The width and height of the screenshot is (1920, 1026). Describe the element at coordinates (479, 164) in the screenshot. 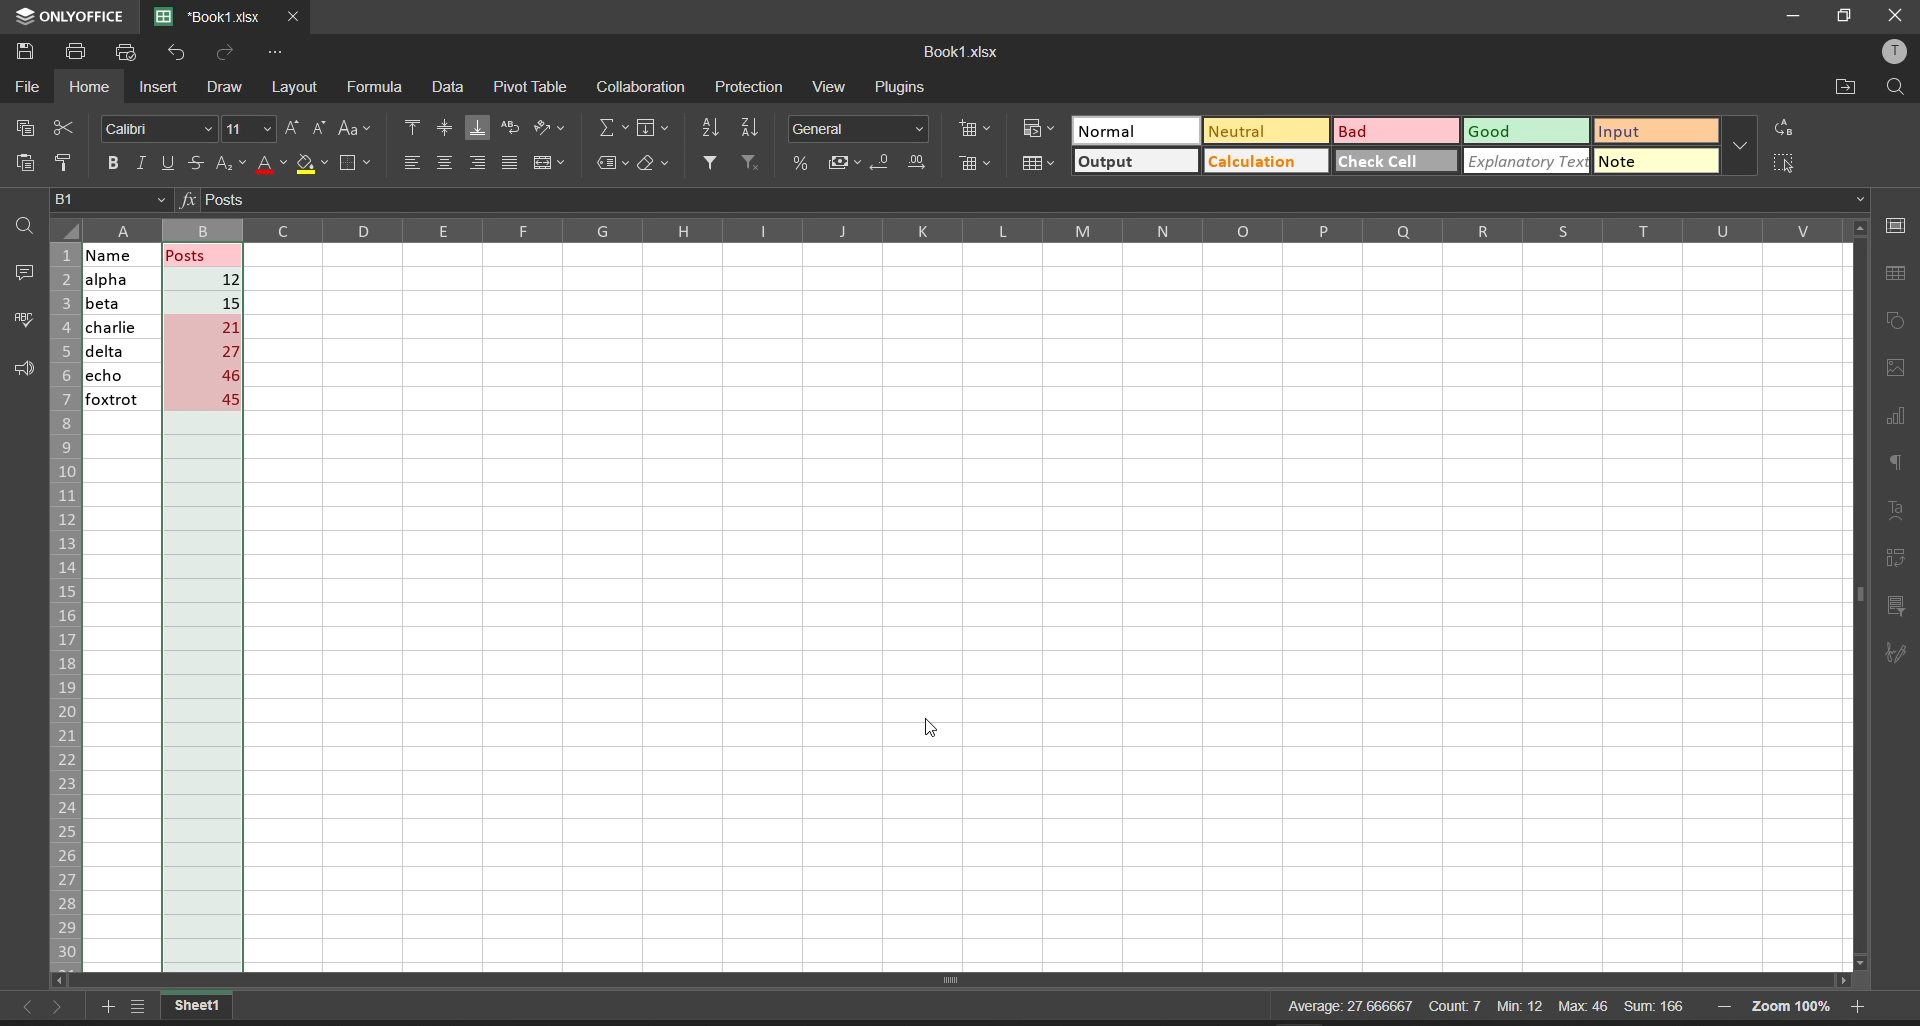

I see `align right` at that location.